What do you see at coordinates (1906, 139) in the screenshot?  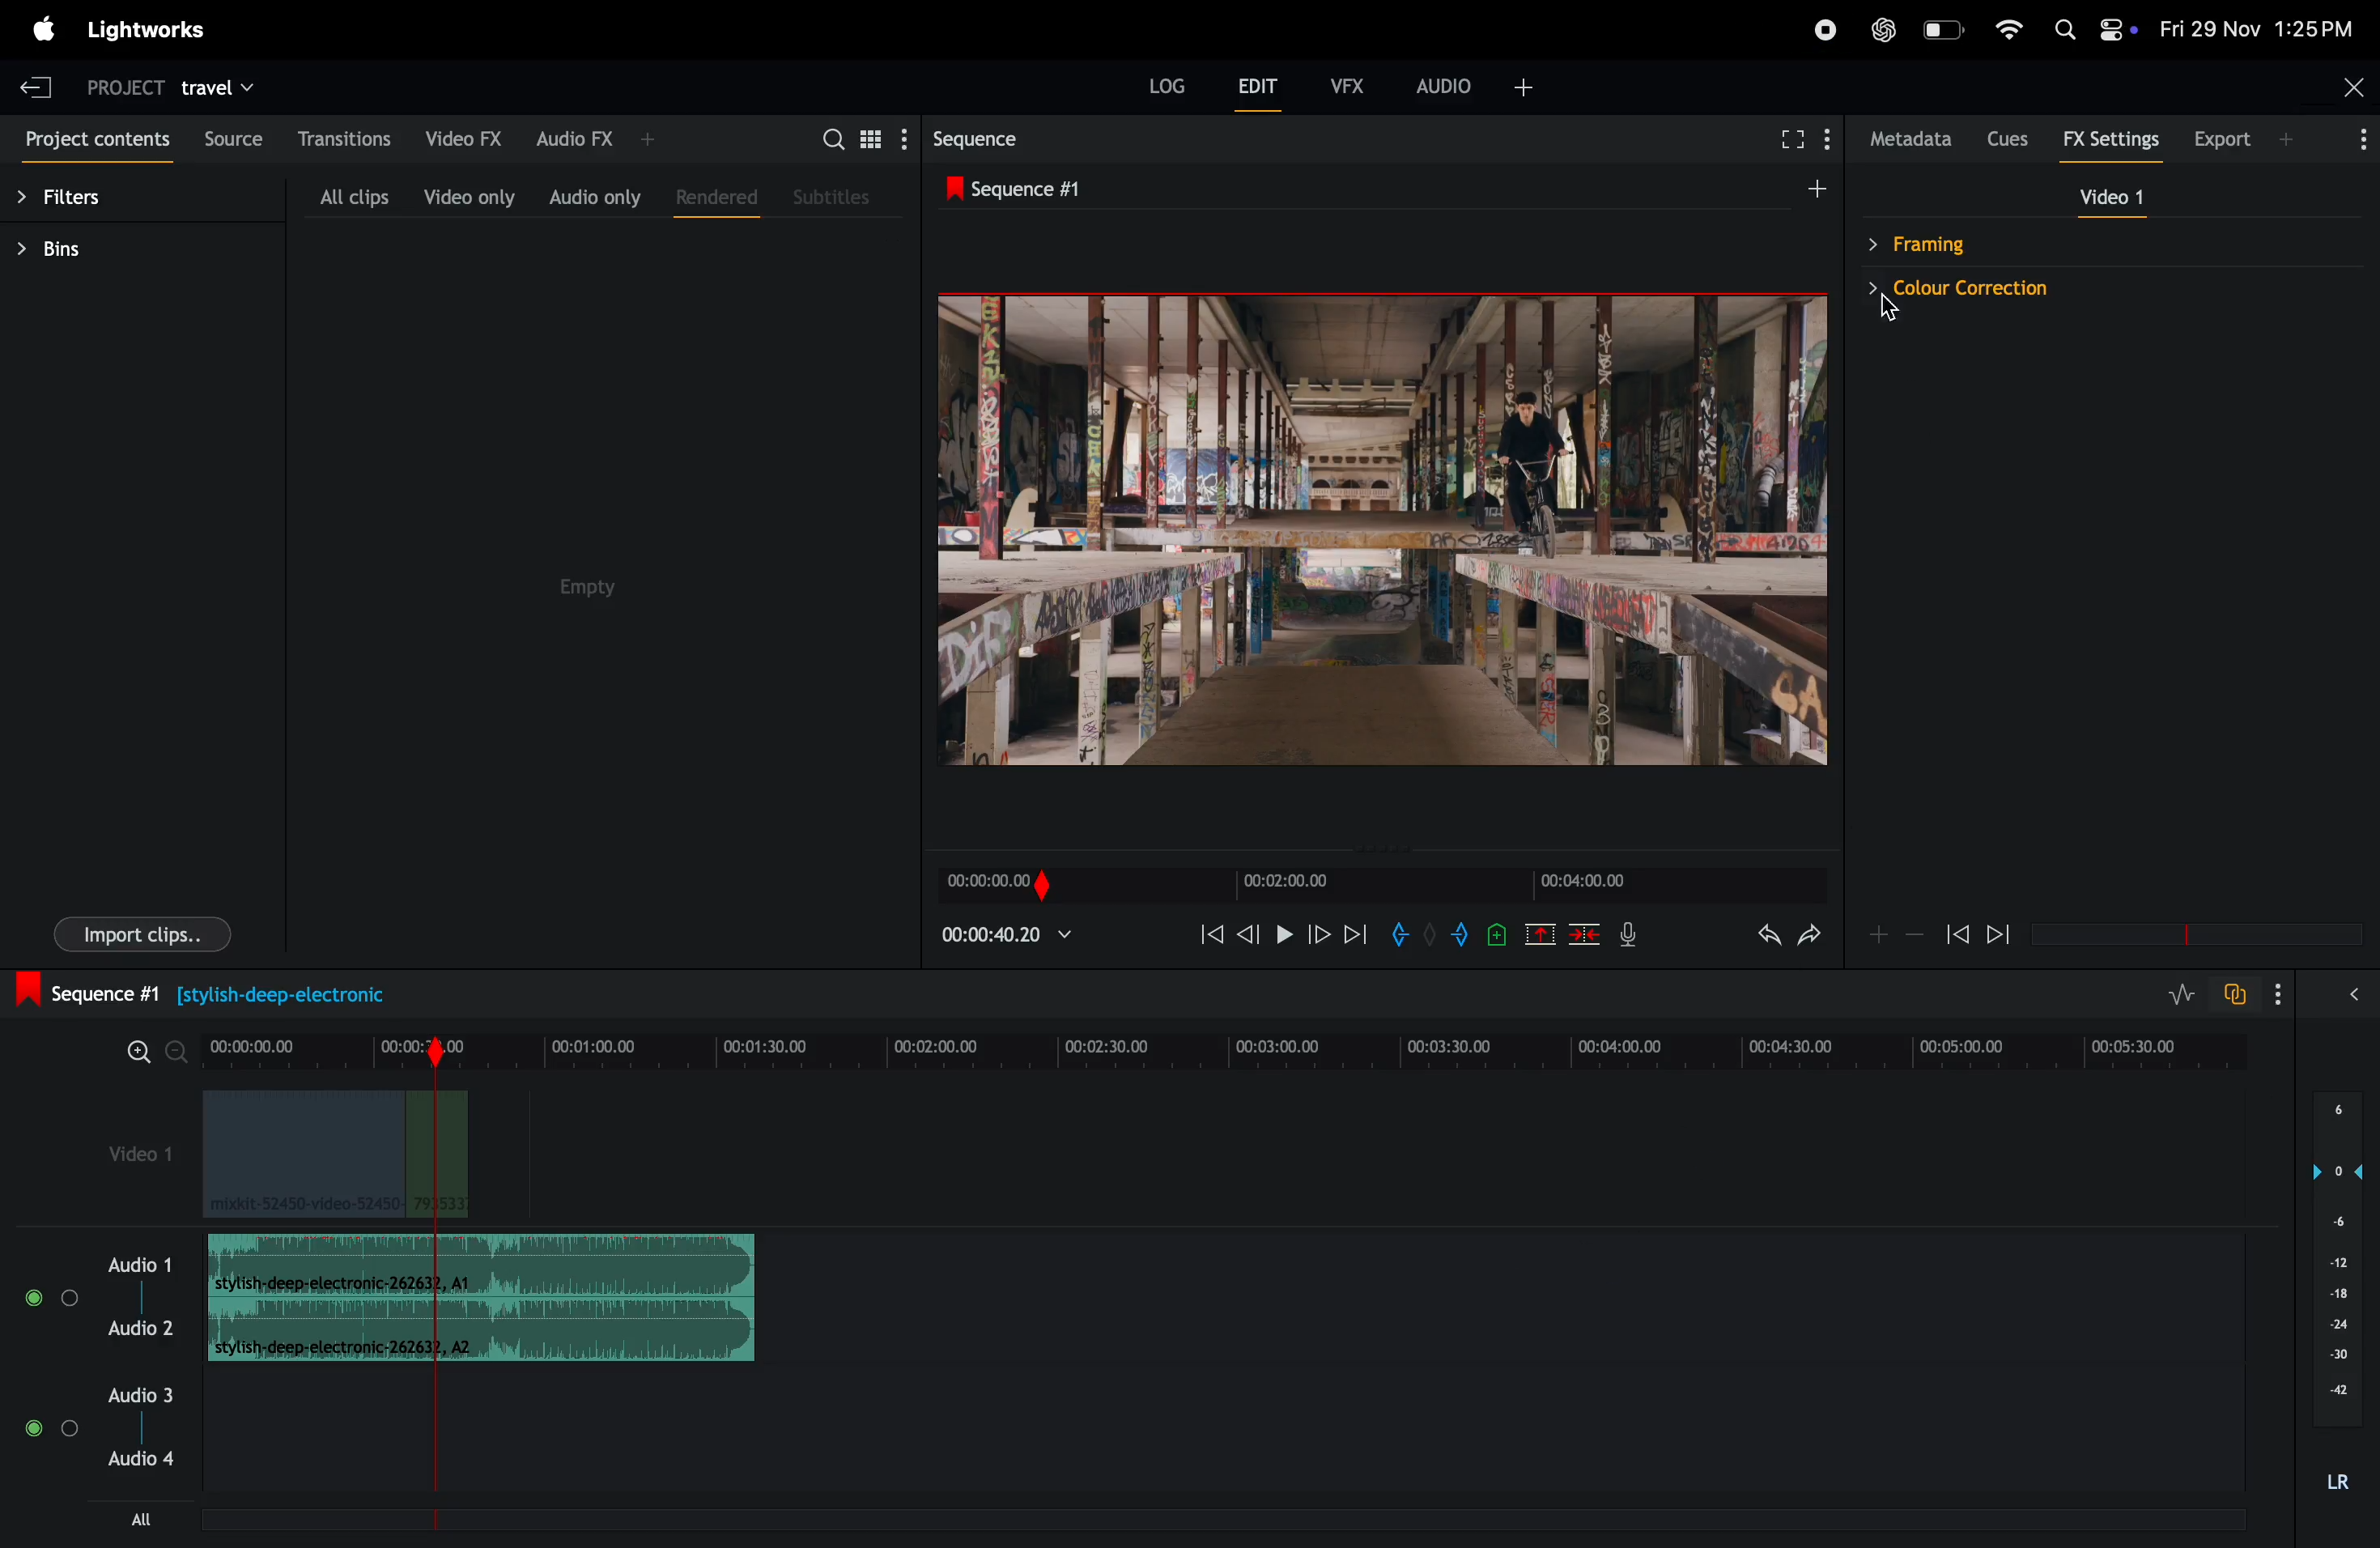 I see `metadata` at bounding box center [1906, 139].